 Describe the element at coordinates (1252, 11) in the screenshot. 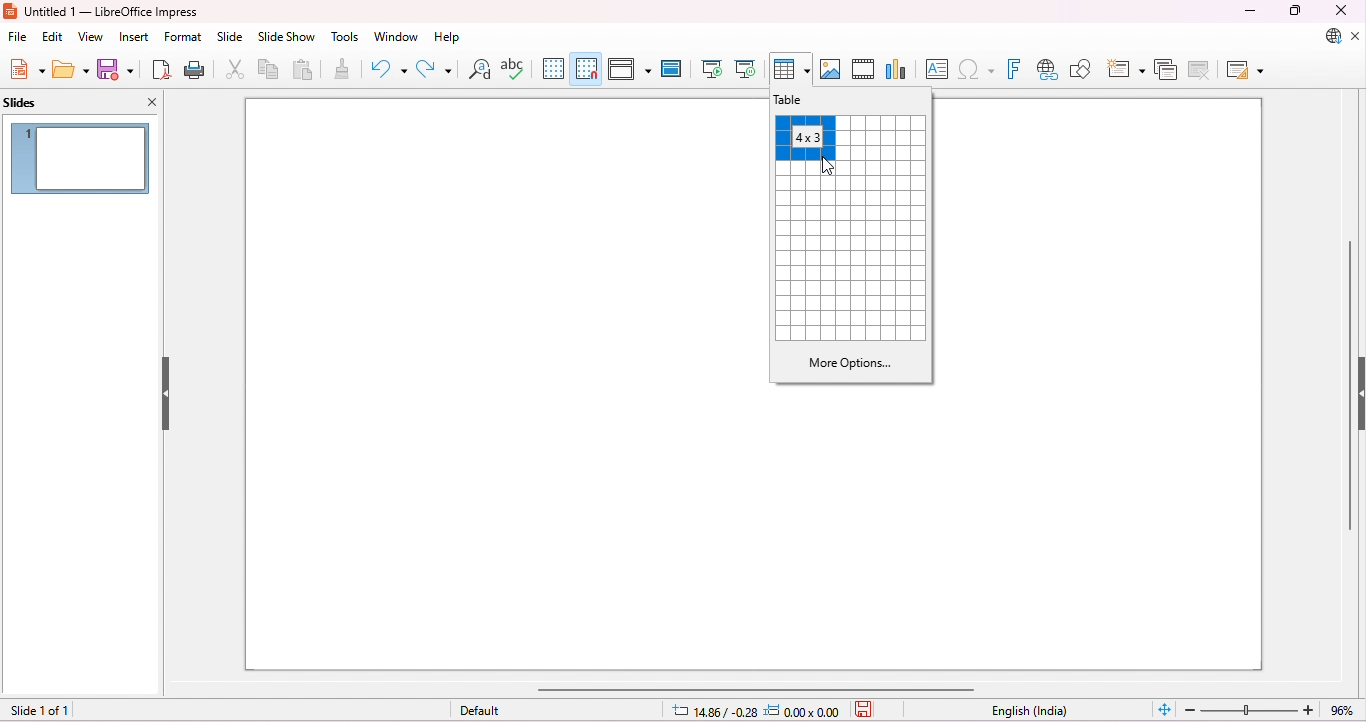

I see `minimize` at that location.